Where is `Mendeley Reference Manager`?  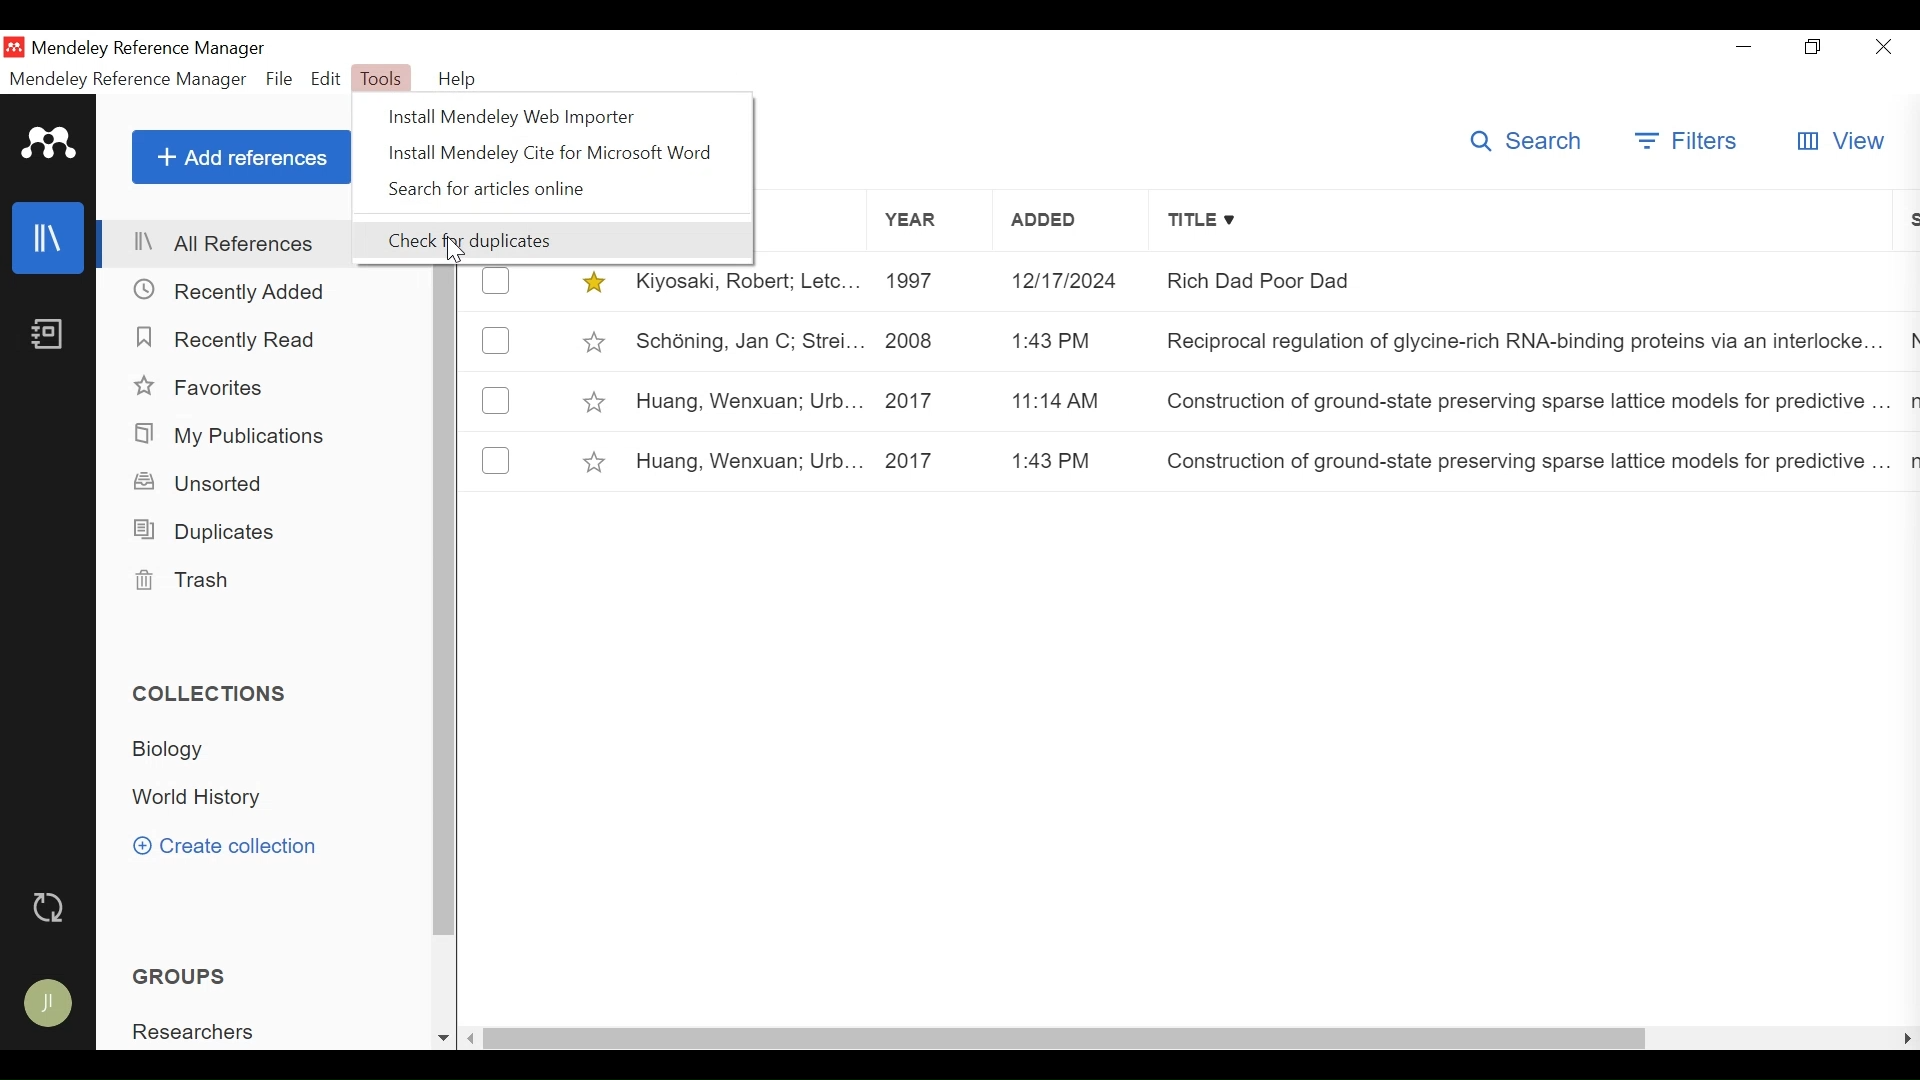
Mendeley Reference Manager is located at coordinates (129, 80).